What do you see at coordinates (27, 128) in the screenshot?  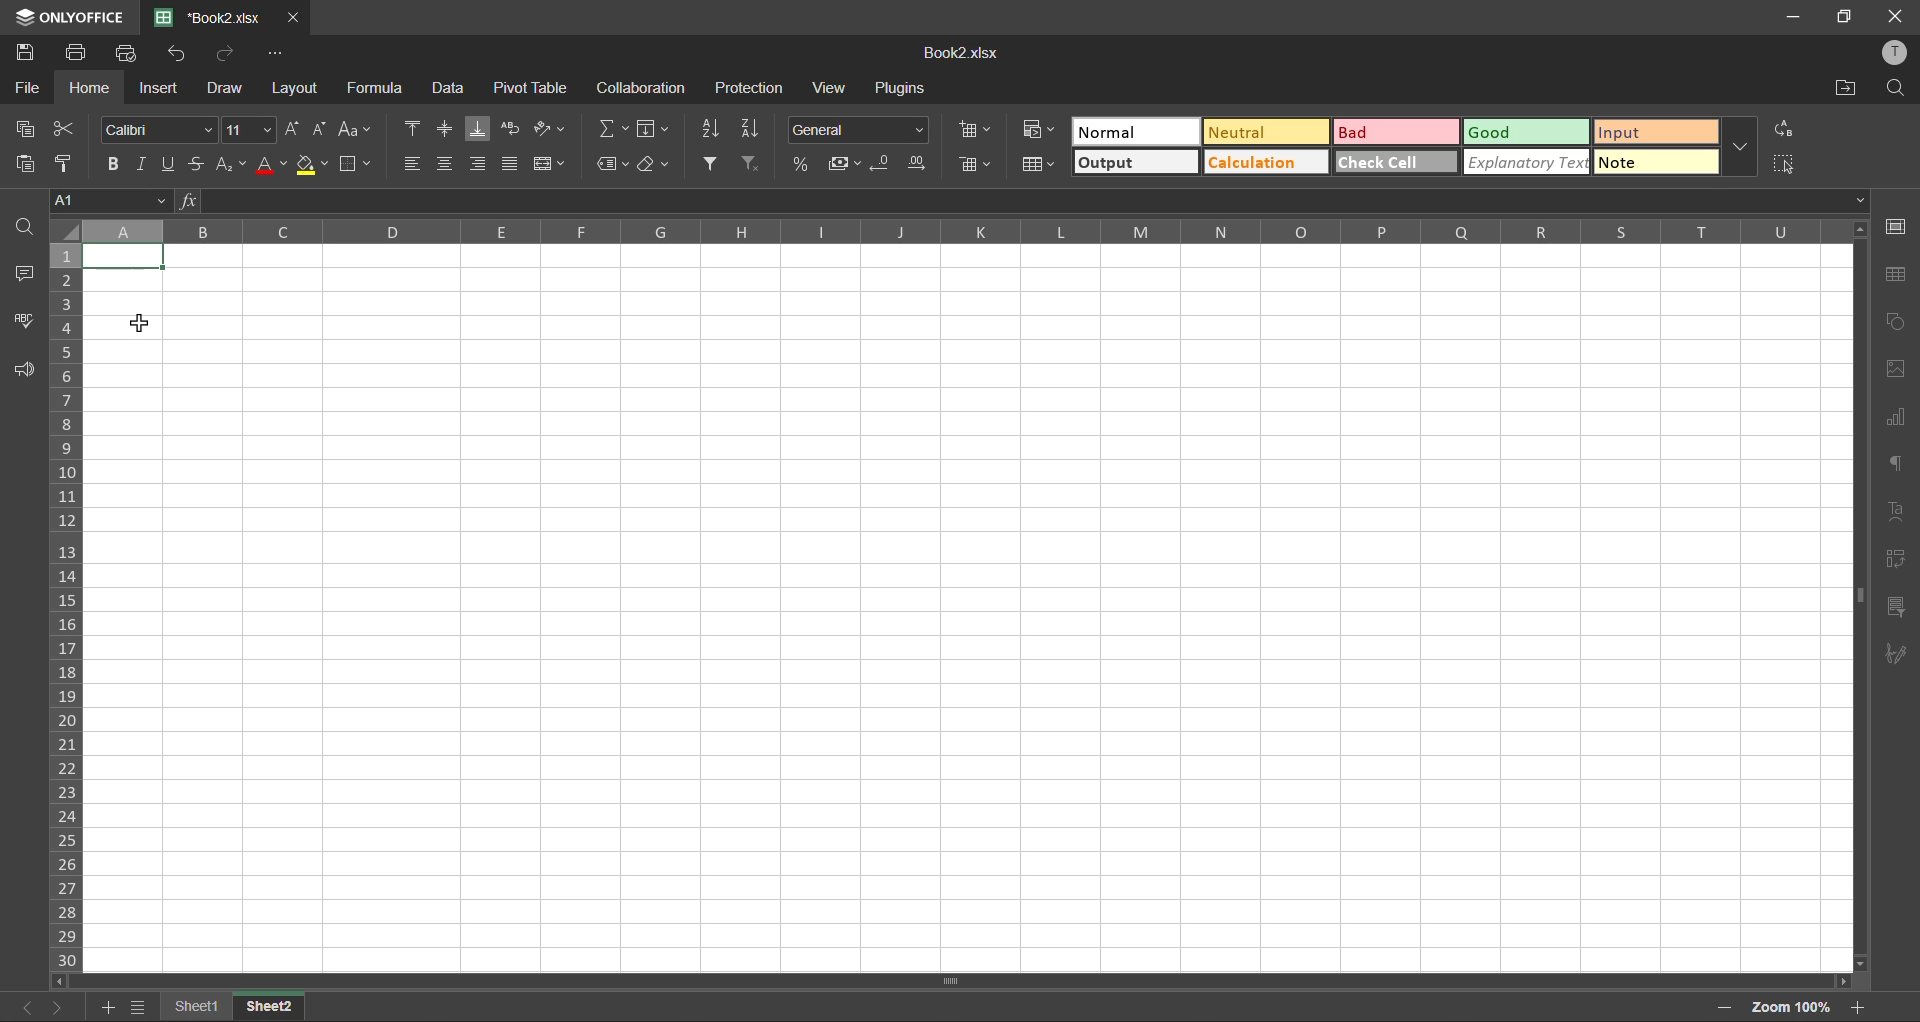 I see `copy` at bounding box center [27, 128].